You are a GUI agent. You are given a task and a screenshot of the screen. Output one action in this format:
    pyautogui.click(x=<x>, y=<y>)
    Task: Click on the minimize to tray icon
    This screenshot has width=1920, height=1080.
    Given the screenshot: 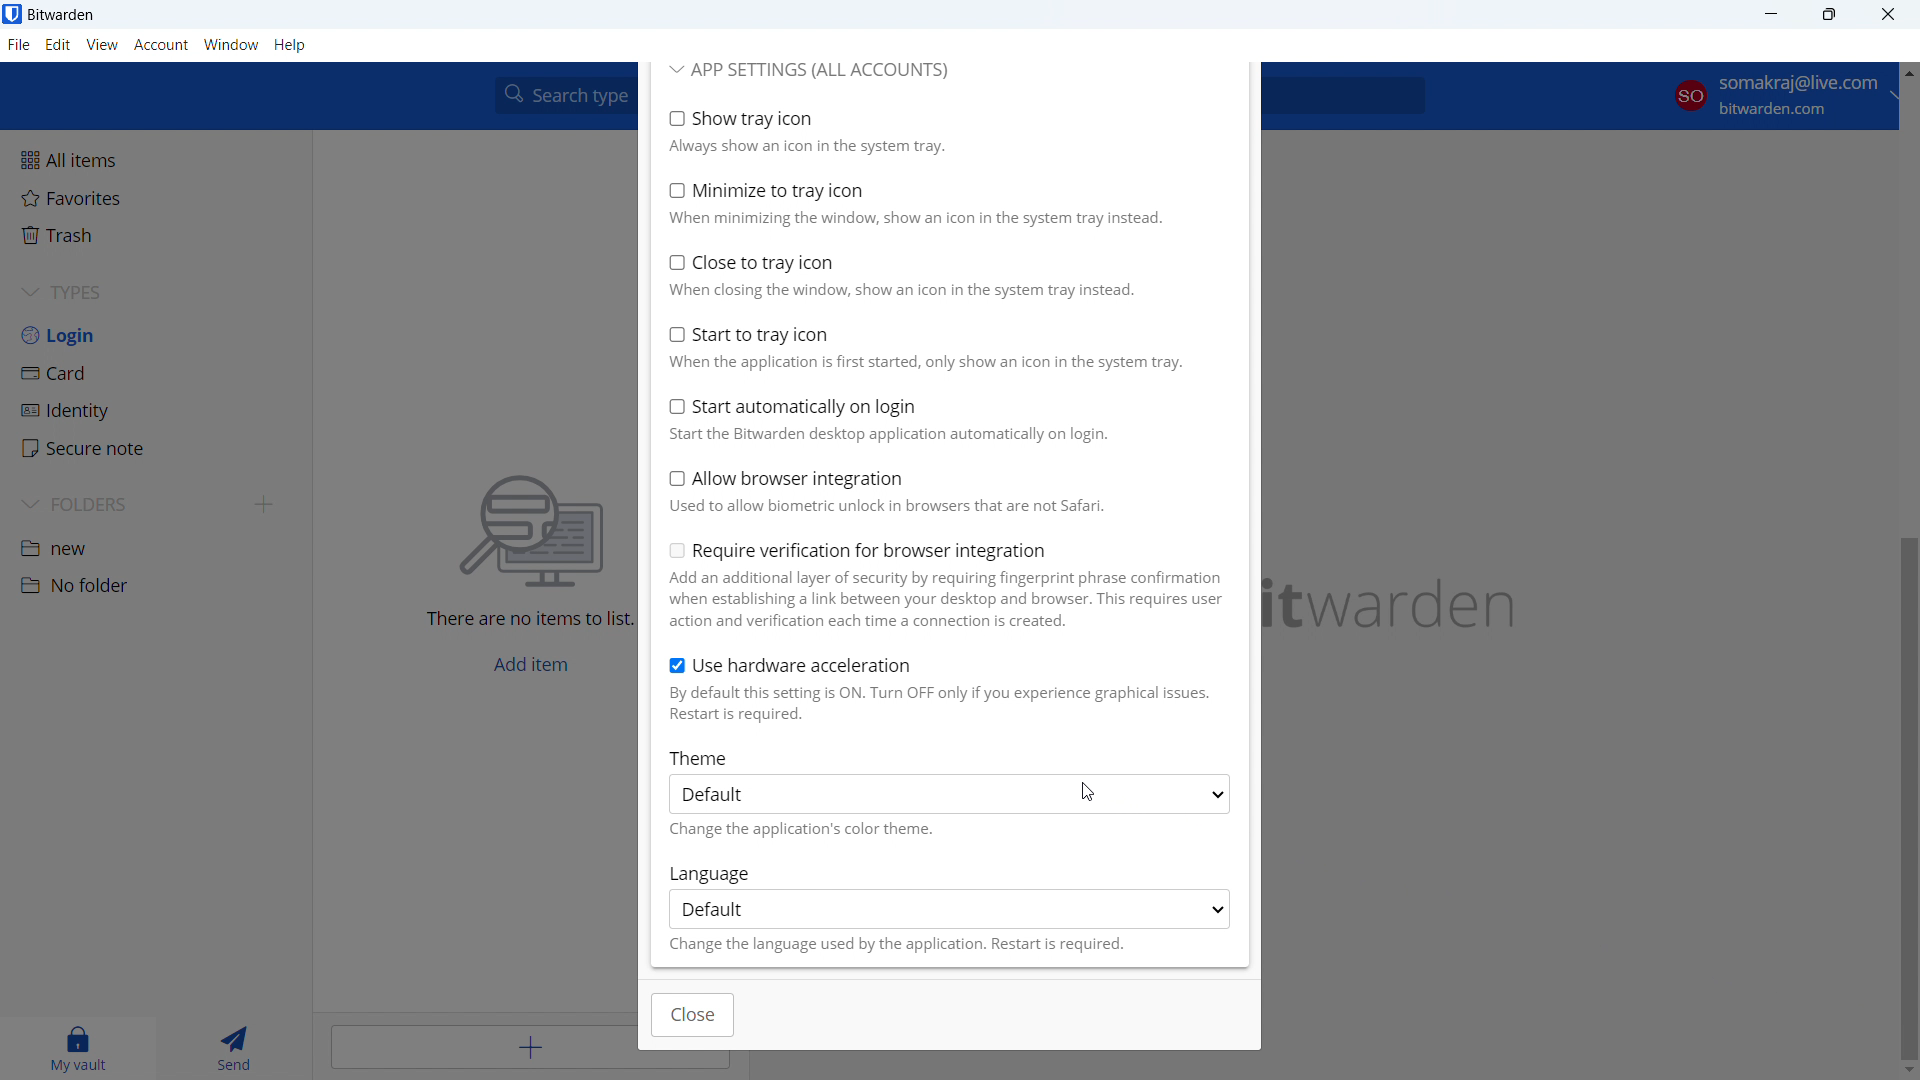 What is the action you would take?
    pyautogui.click(x=940, y=204)
    